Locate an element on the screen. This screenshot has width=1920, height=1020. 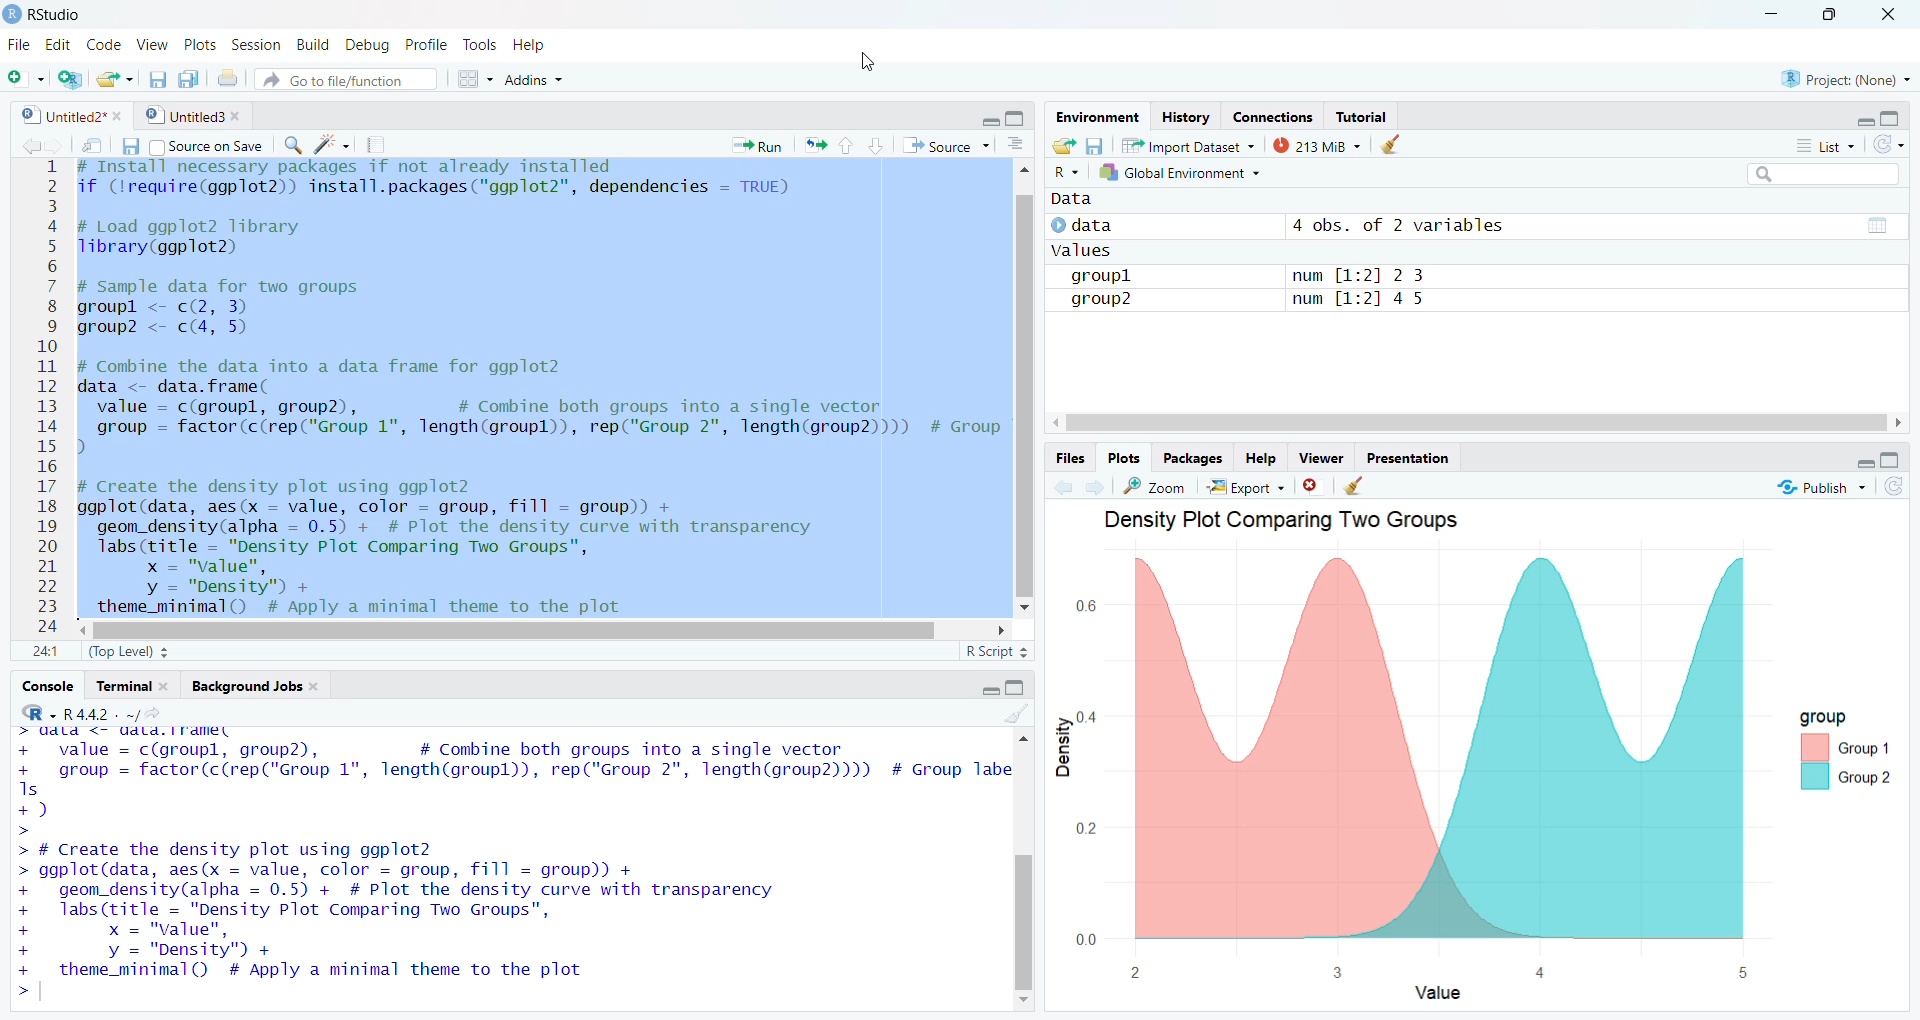
FILES is located at coordinates (1073, 456).